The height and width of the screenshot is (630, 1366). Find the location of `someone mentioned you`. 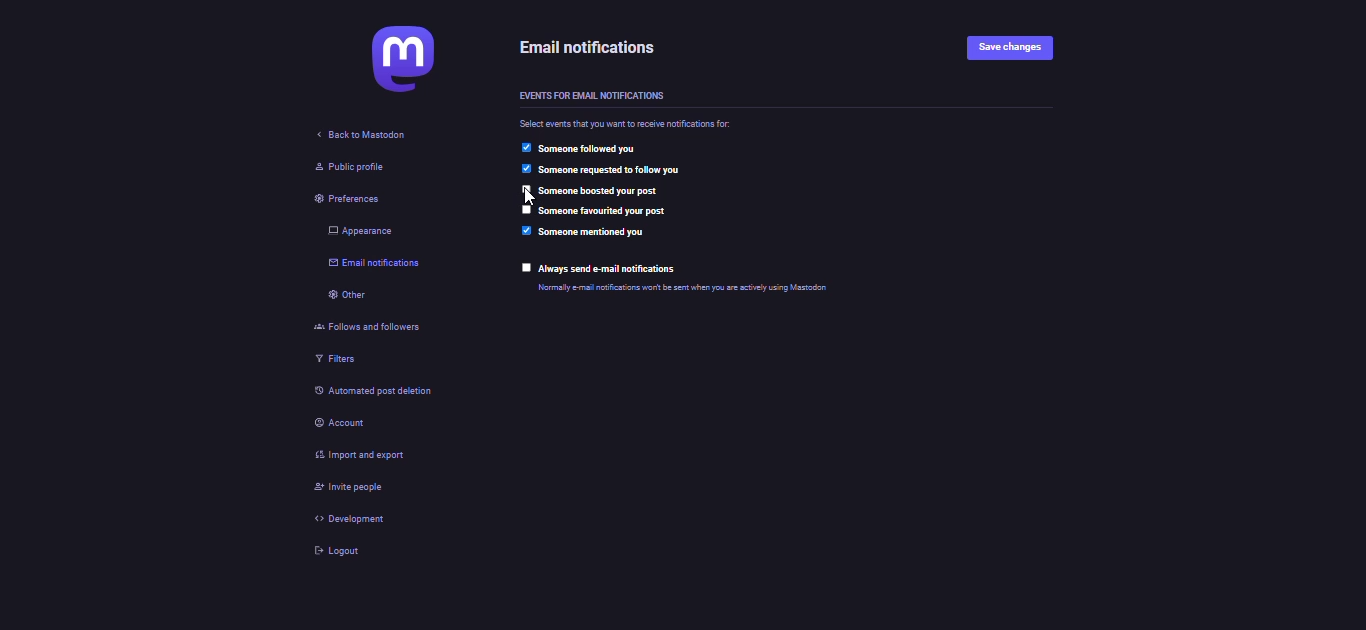

someone mentioned you is located at coordinates (594, 233).